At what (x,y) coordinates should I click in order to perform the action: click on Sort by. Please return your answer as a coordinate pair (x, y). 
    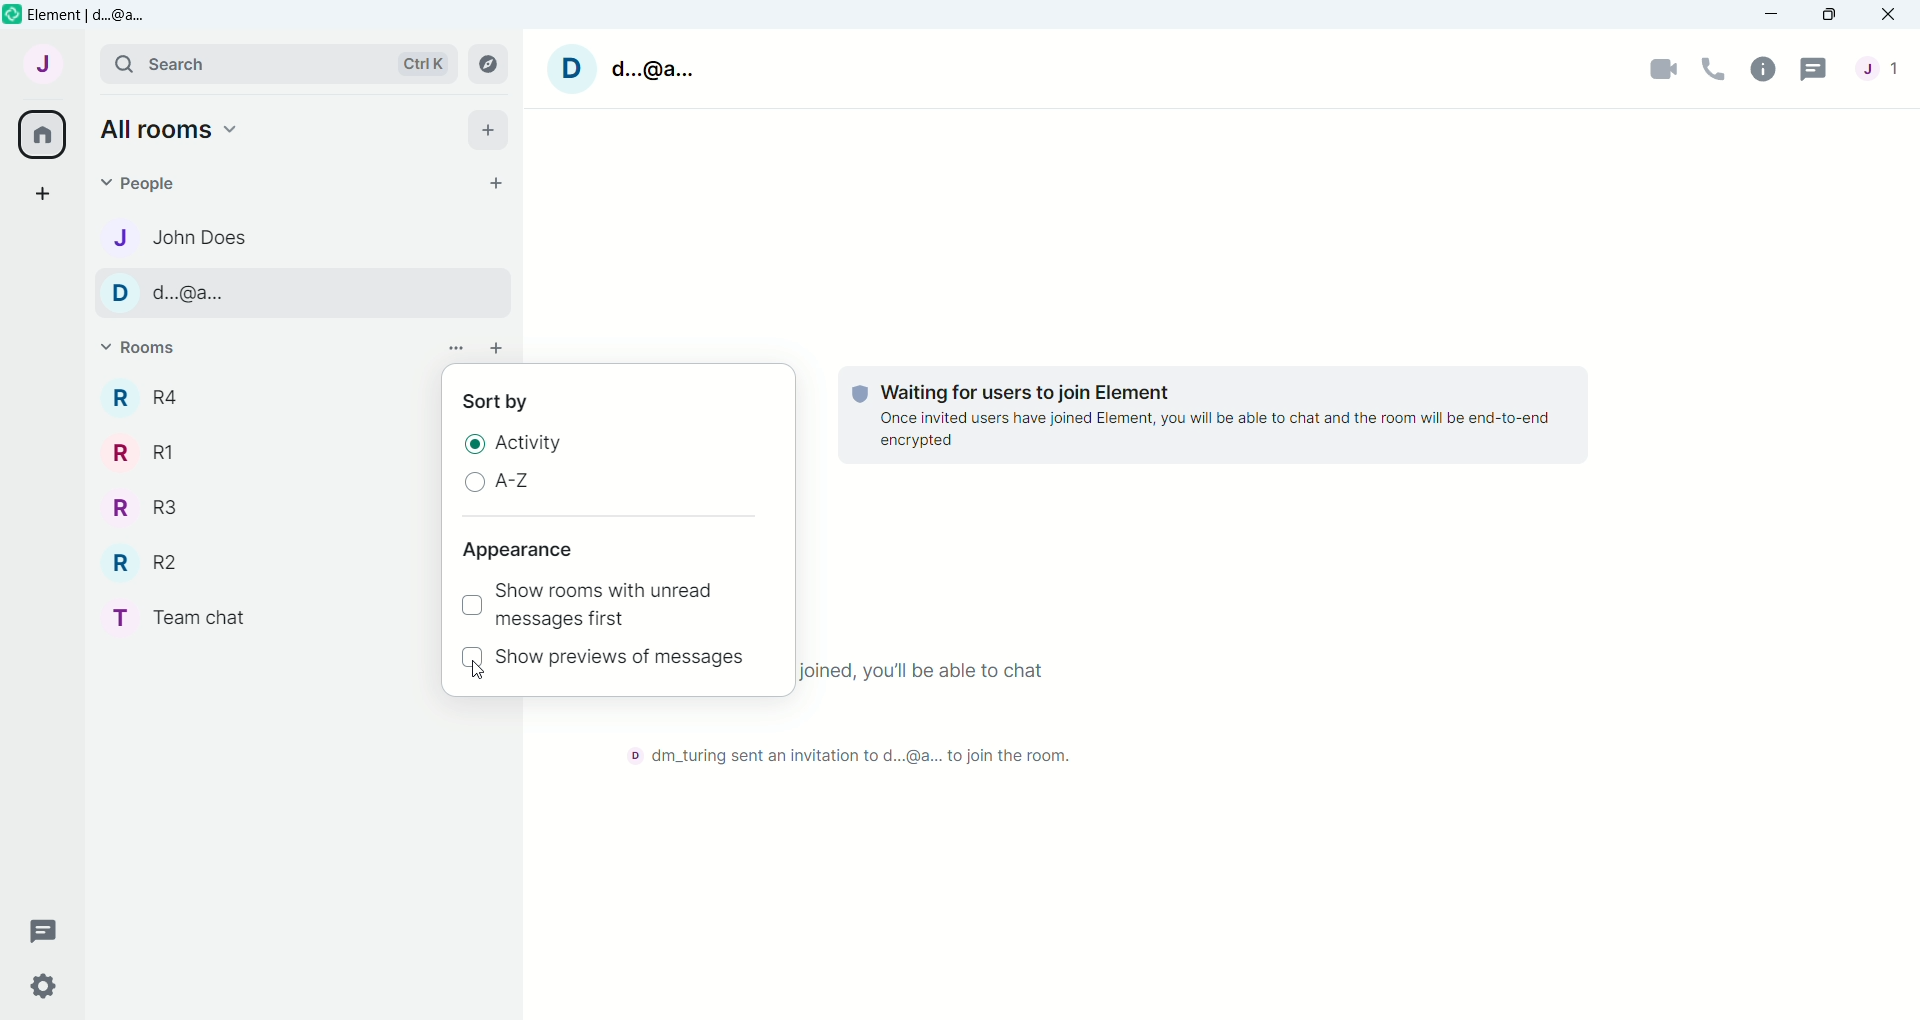
    Looking at the image, I should click on (506, 401).